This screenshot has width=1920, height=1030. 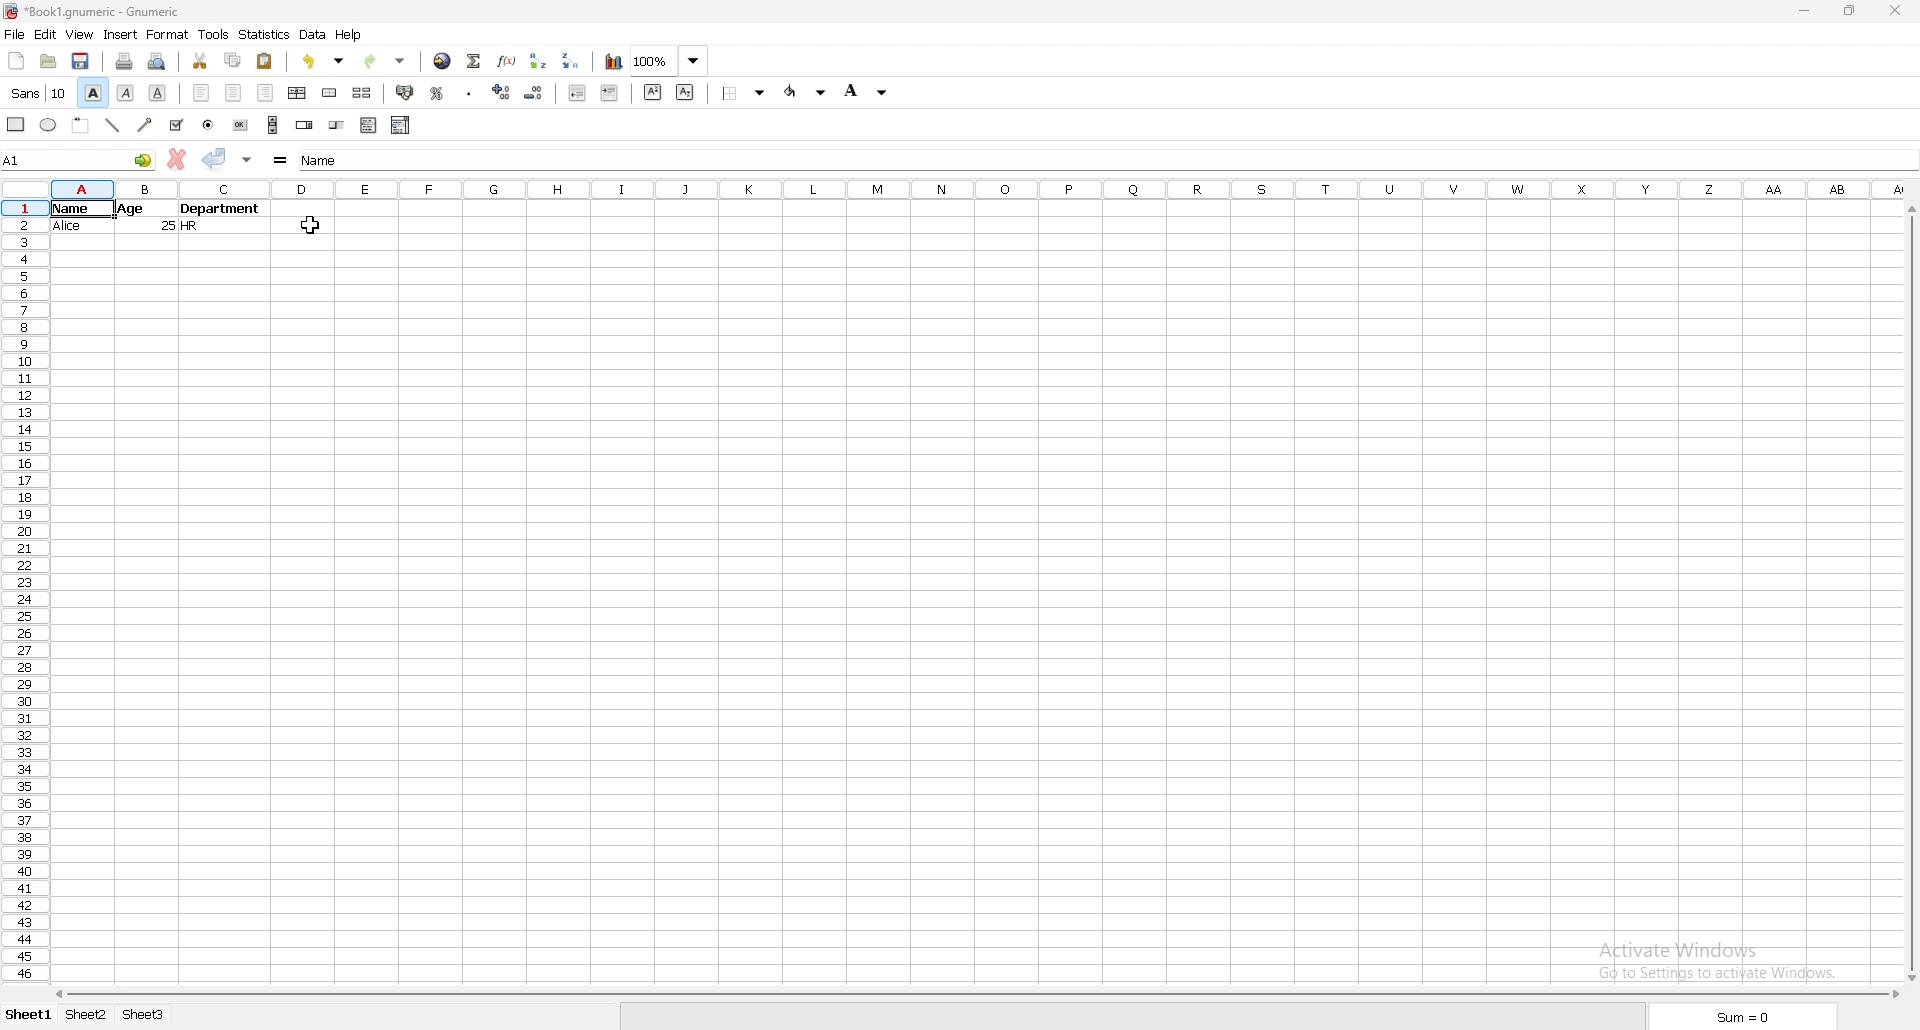 I want to click on background, so click(x=865, y=91).